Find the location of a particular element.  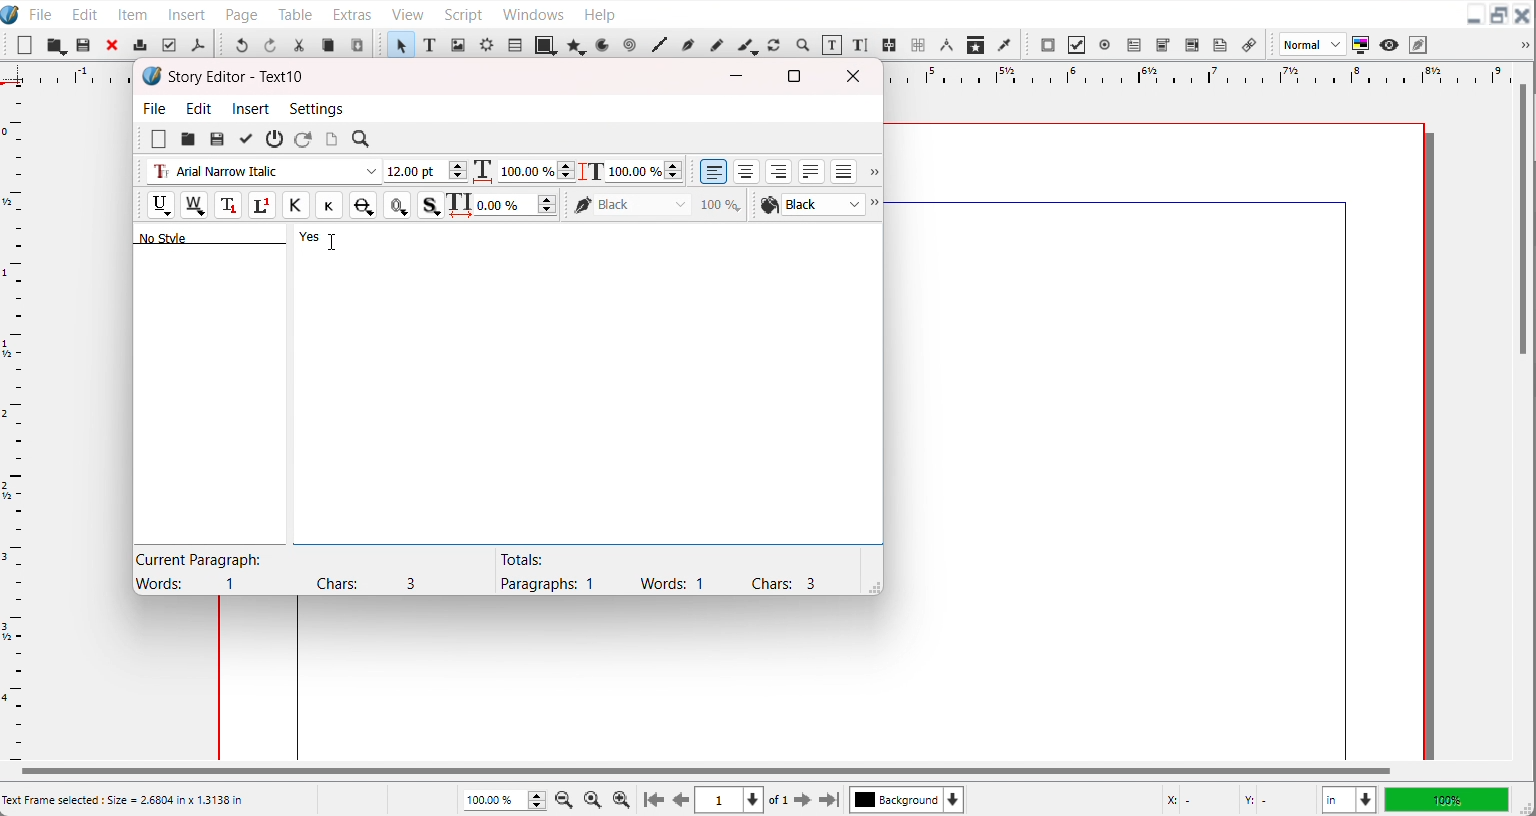

Close is located at coordinates (1523, 16).